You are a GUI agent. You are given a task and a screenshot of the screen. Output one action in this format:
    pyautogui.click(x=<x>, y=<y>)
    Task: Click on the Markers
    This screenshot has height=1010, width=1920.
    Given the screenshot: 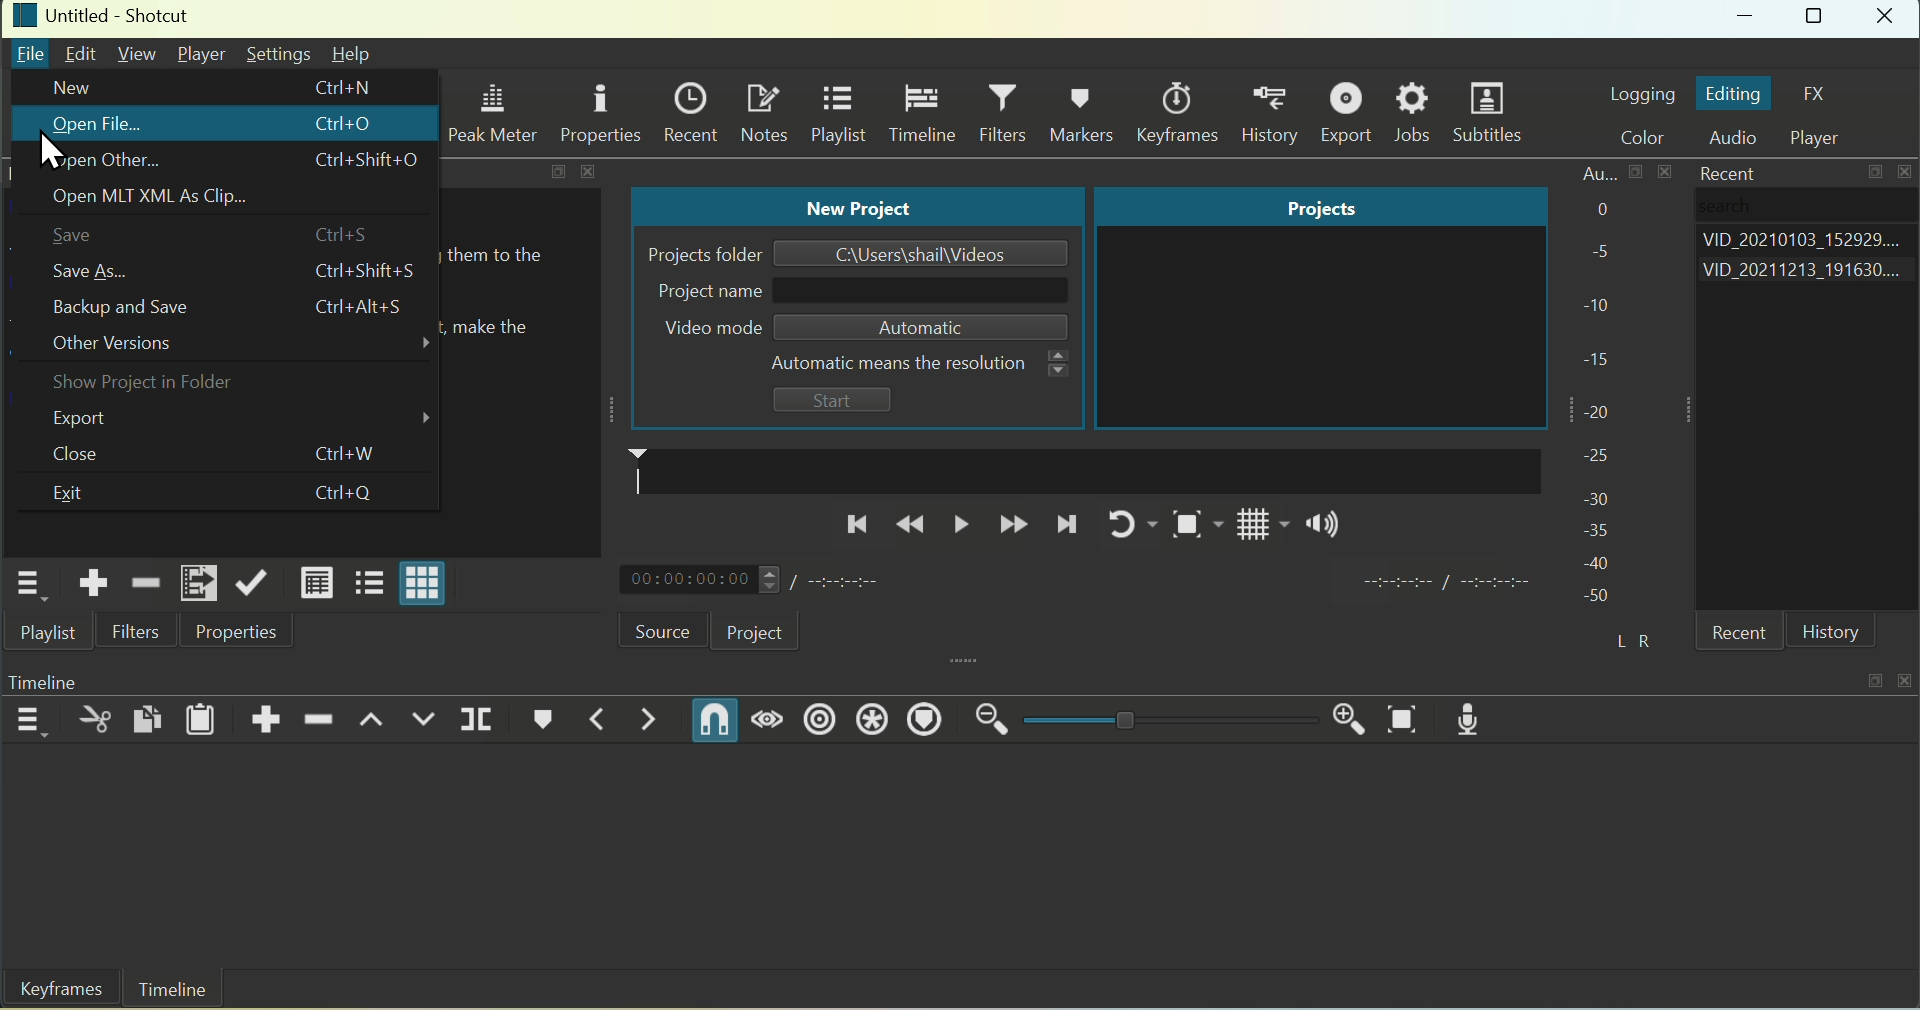 What is the action you would take?
    pyautogui.click(x=1086, y=111)
    